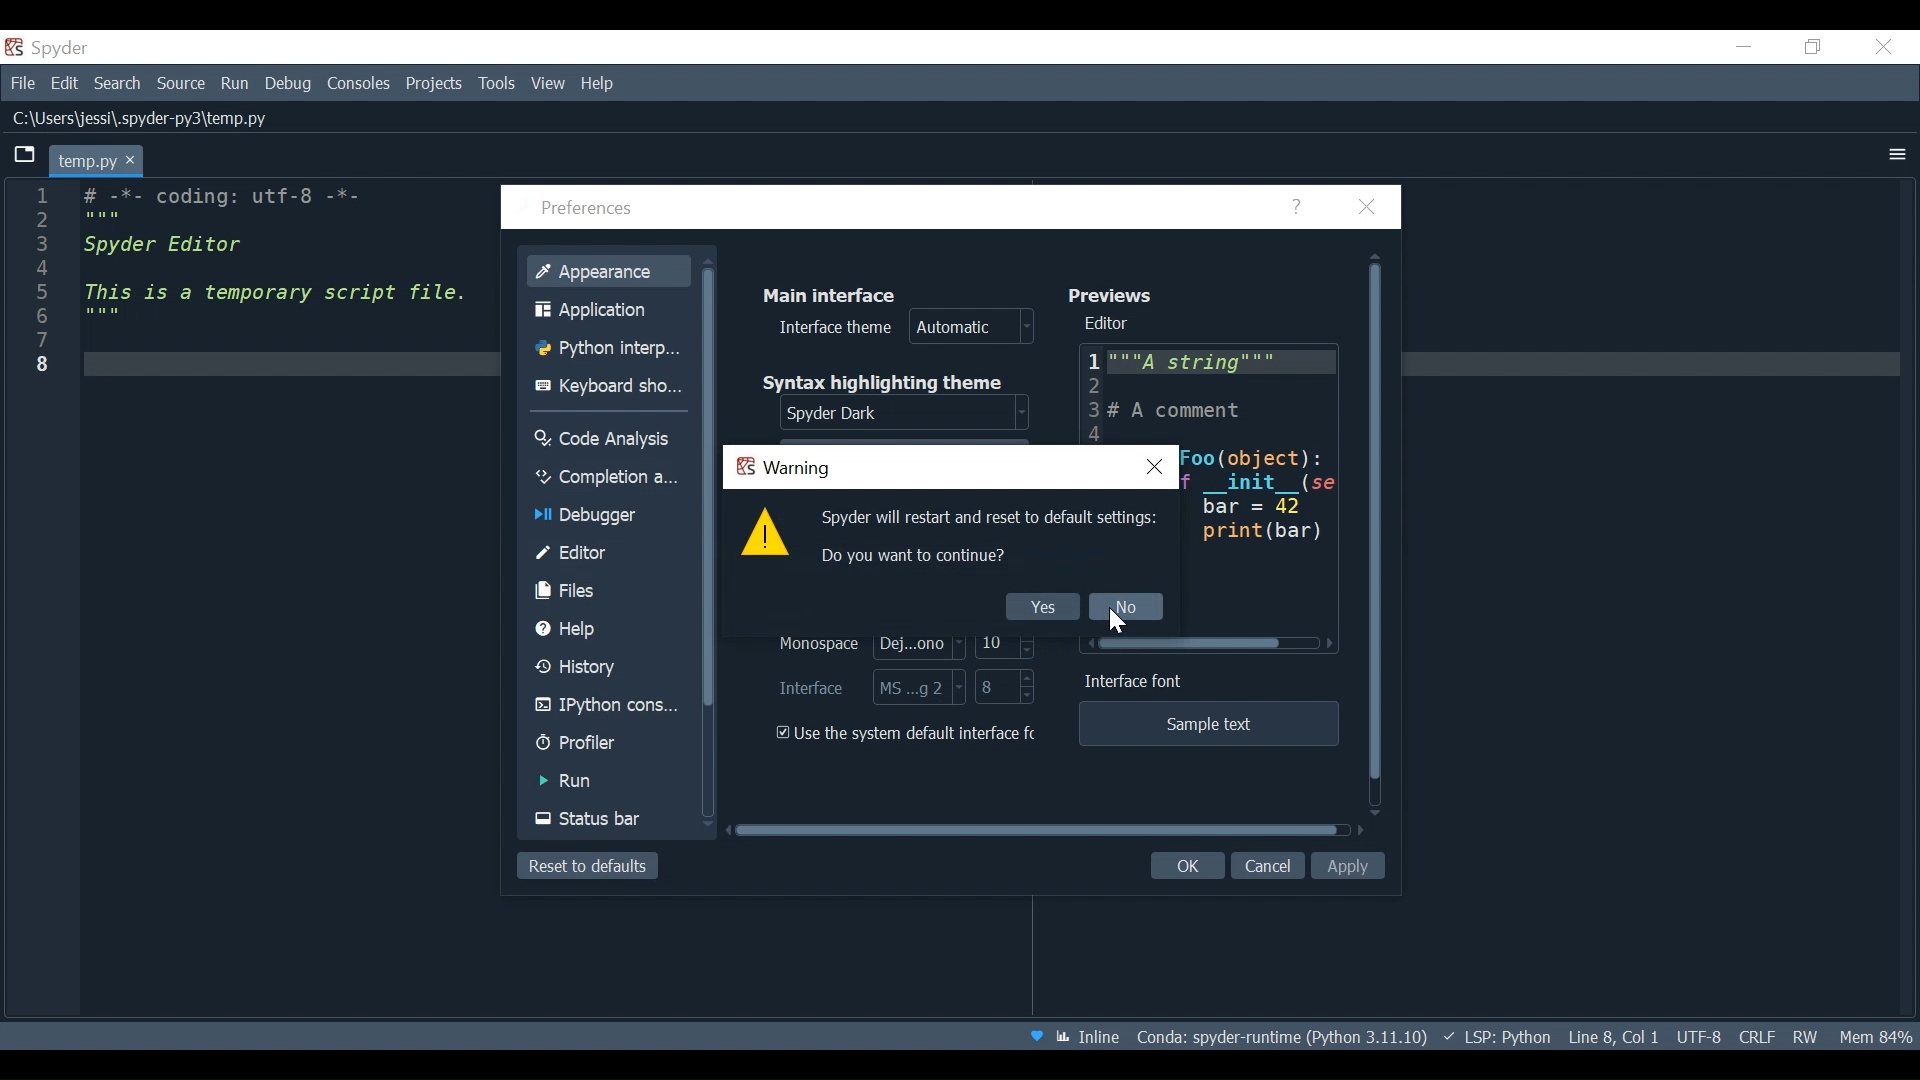 Image resolution: width=1920 pixels, height=1080 pixels. Describe the element at coordinates (871, 687) in the screenshot. I see `Select Interface Font` at that location.